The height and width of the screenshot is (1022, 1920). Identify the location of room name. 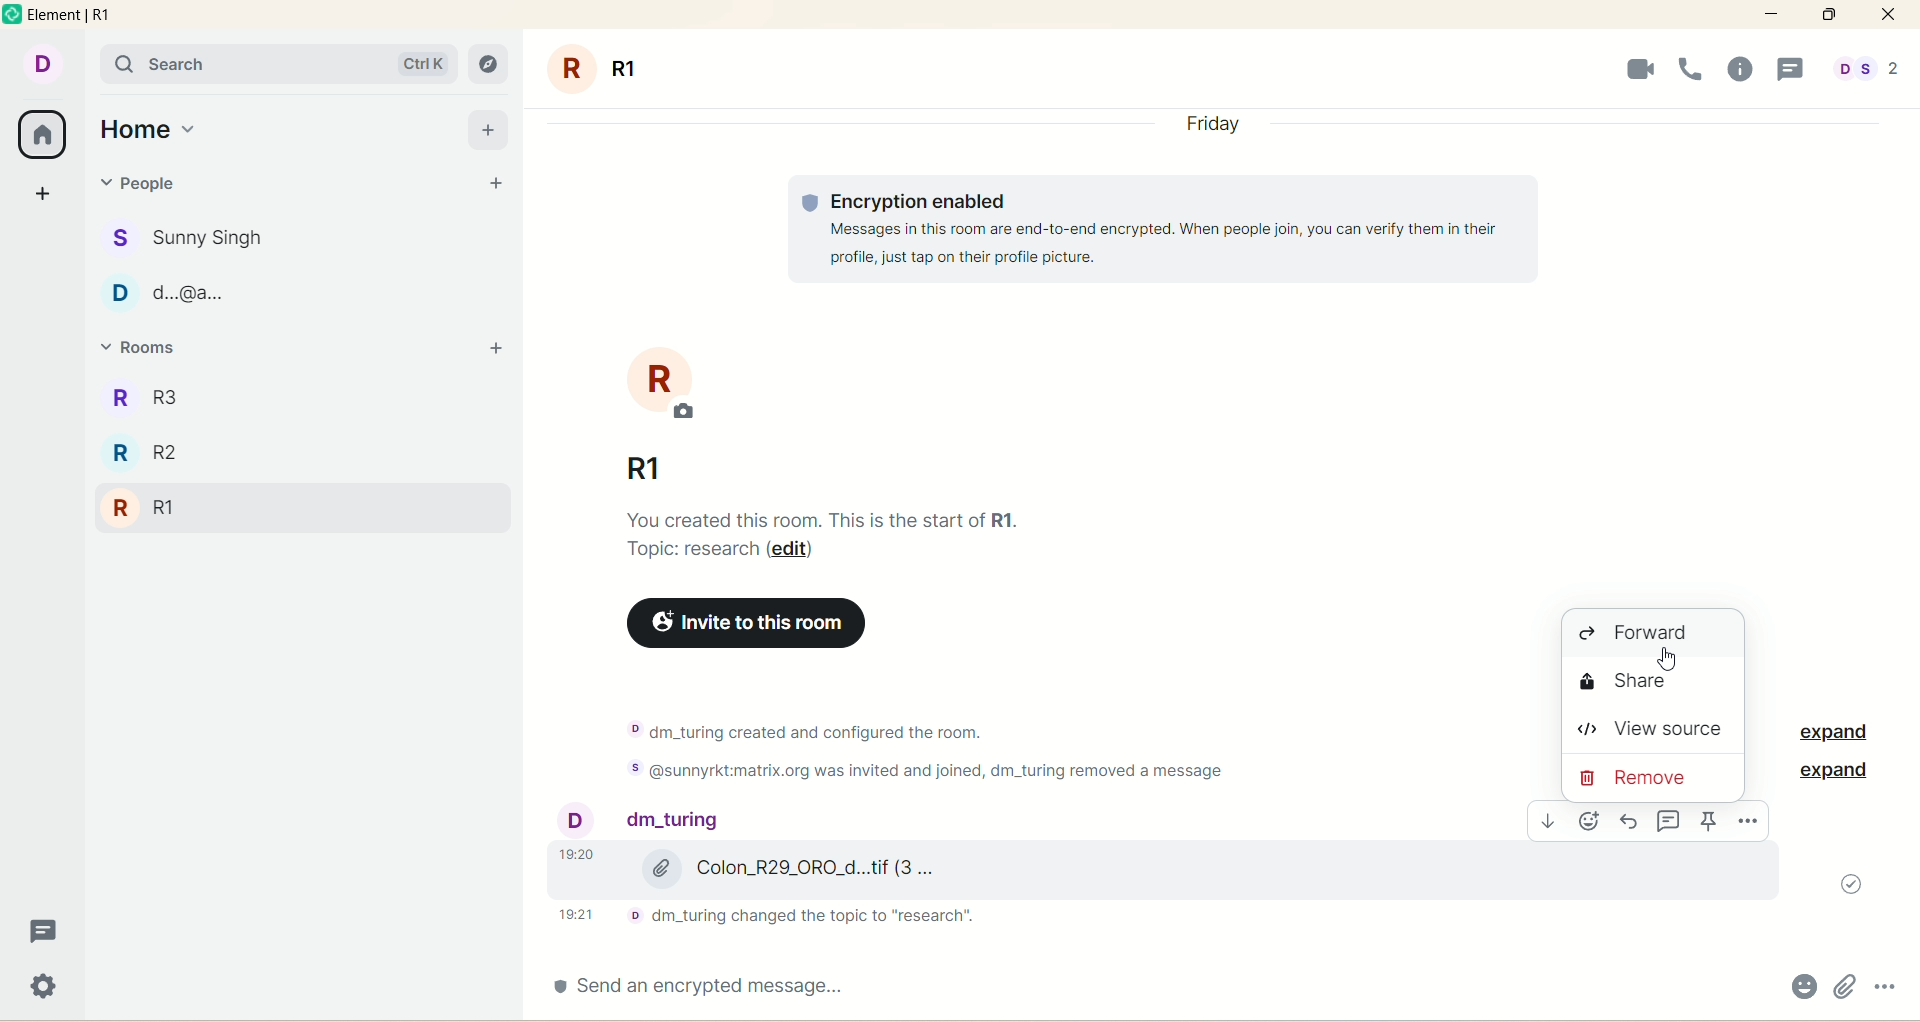
(635, 462).